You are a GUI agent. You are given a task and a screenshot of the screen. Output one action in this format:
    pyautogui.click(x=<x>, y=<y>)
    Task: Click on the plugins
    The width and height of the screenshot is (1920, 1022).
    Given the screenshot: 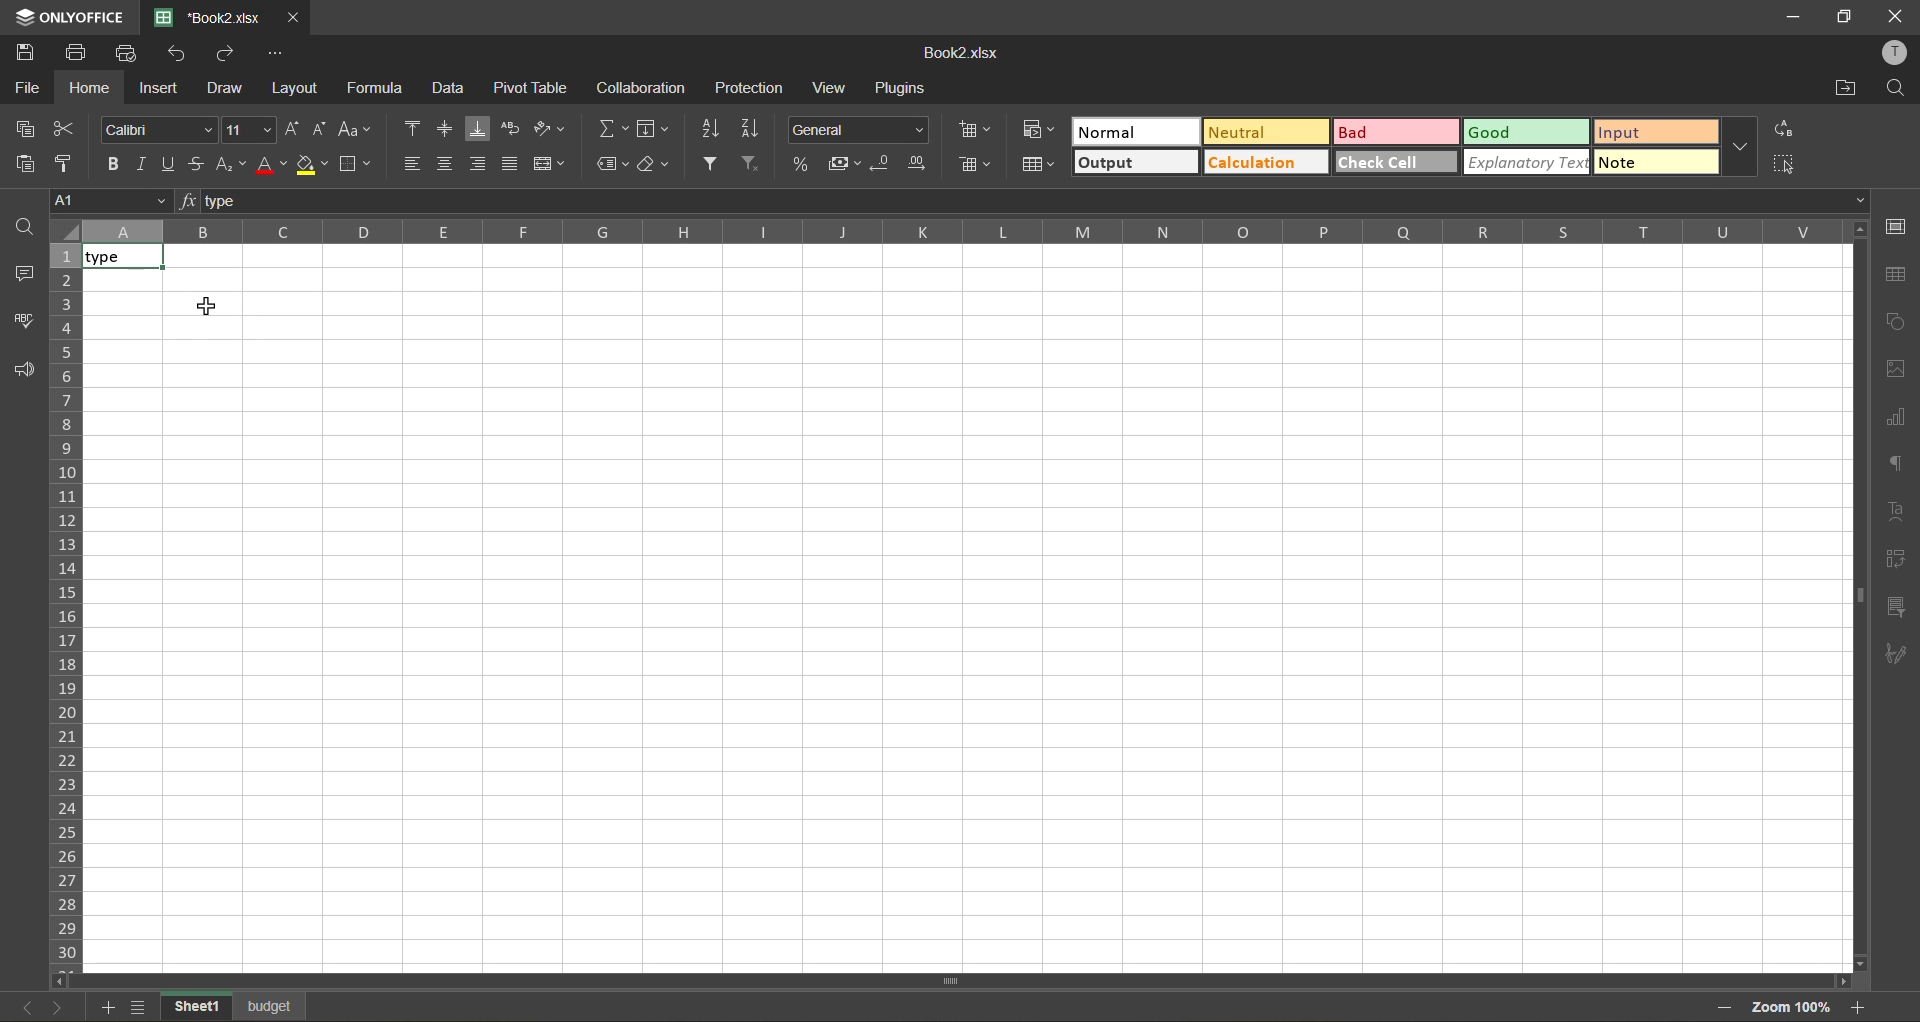 What is the action you would take?
    pyautogui.click(x=904, y=88)
    